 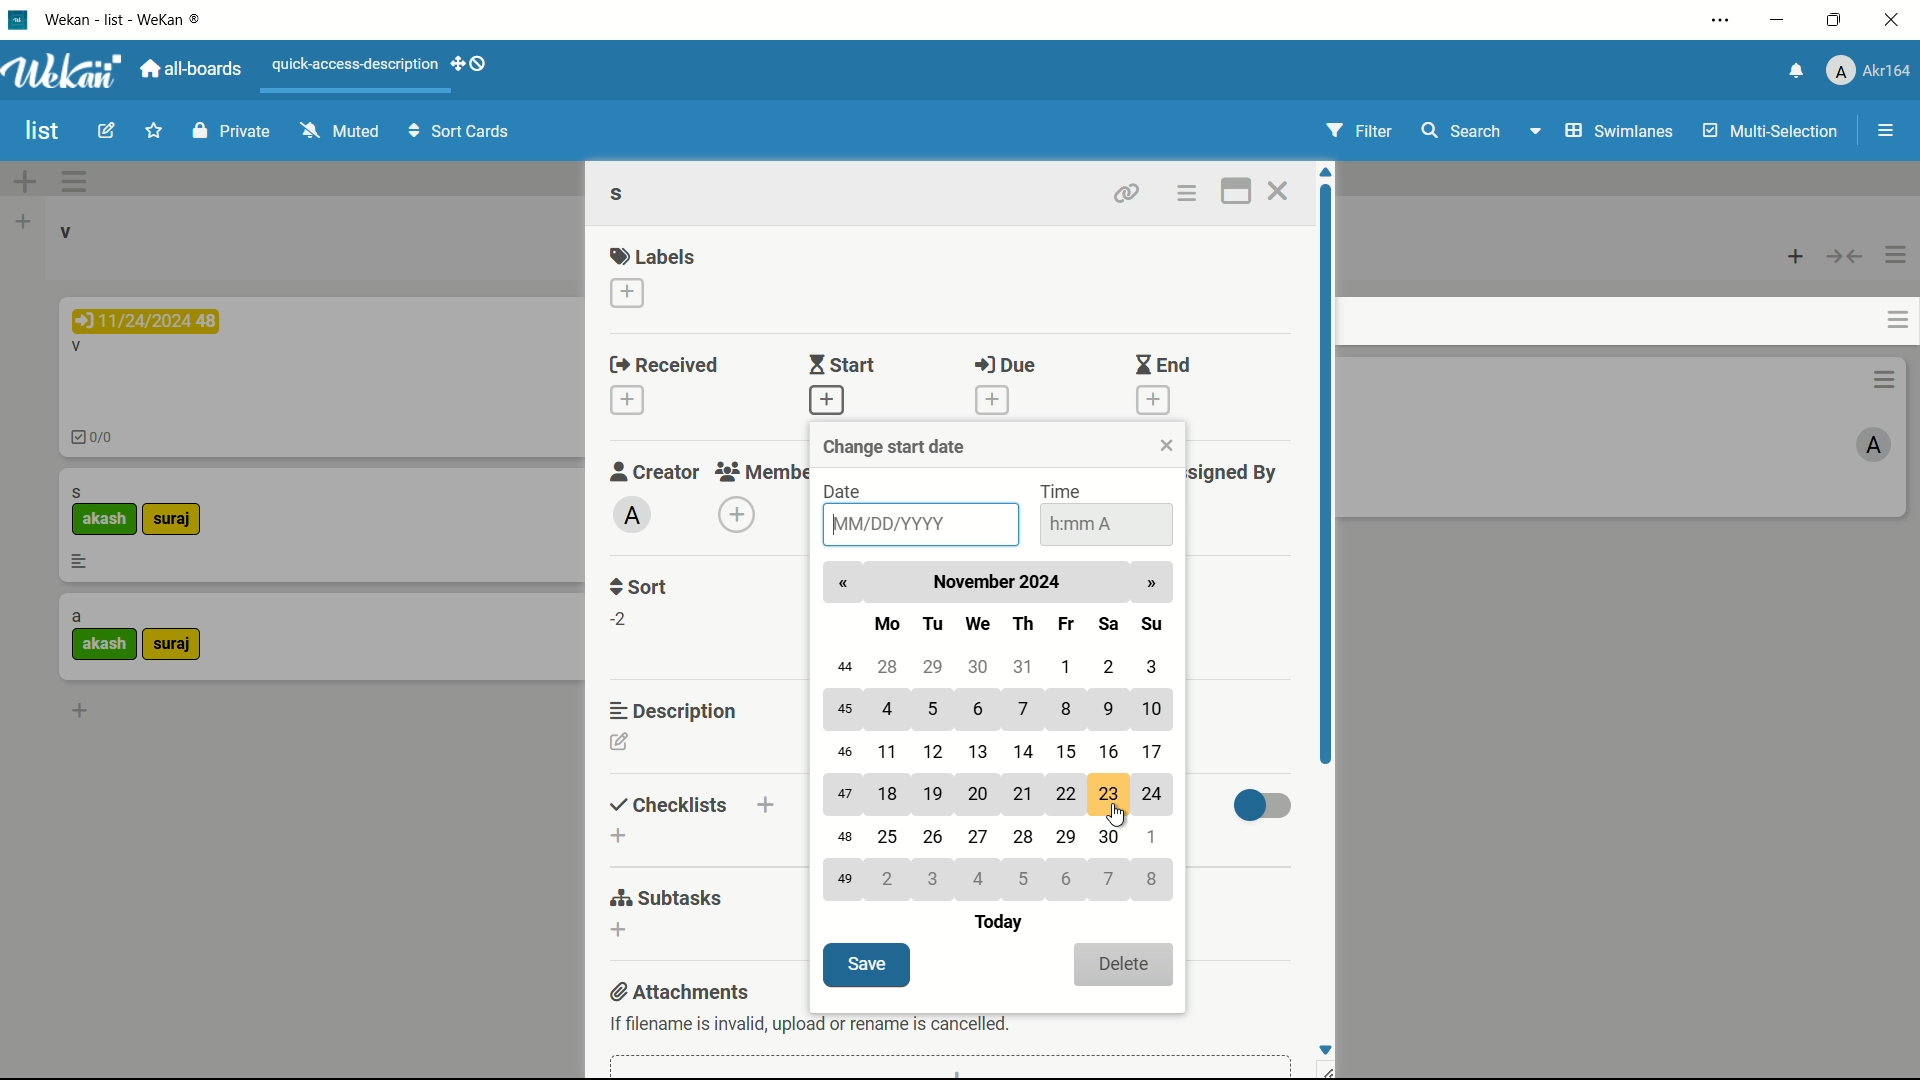 What do you see at coordinates (105, 520) in the screenshot?
I see `label-1` at bounding box center [105, 520].